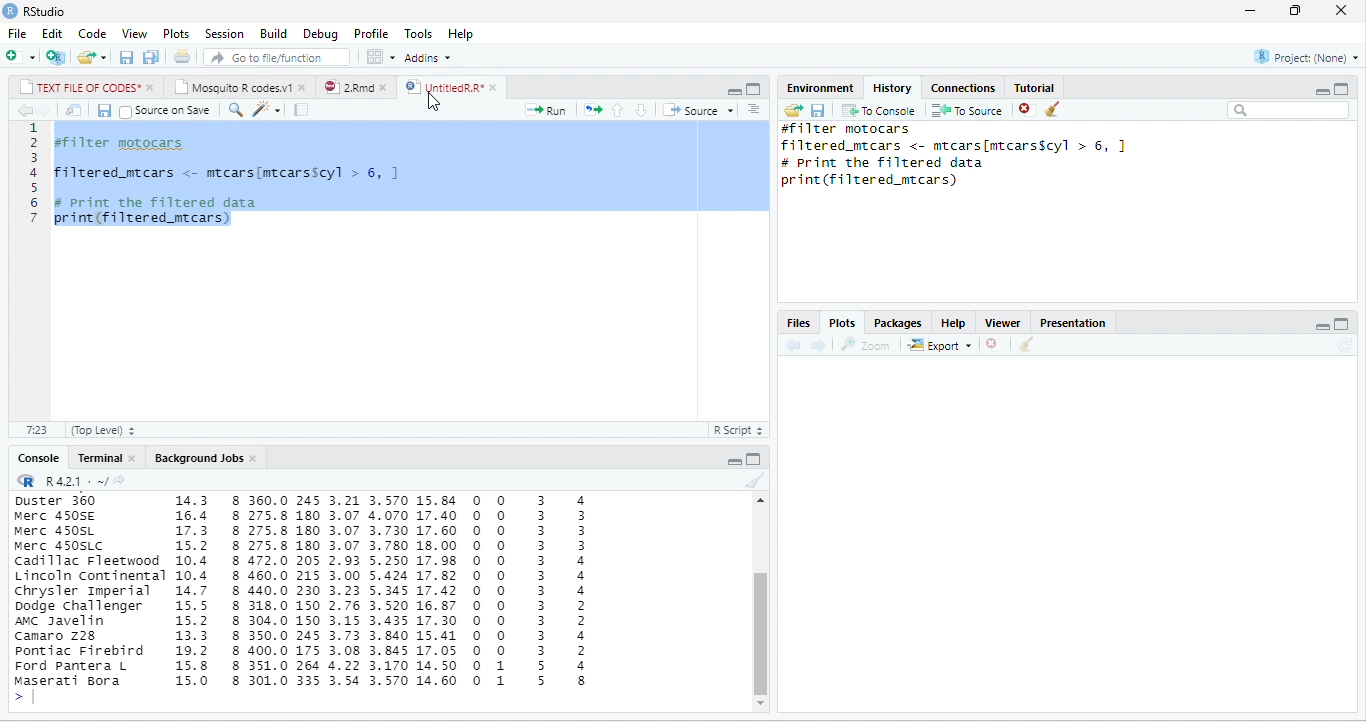 The width and height of the screenshot is (1366, 722). Describe the element at coordinates (1345, 345) in the screenshot. I see `refresh` at that location.